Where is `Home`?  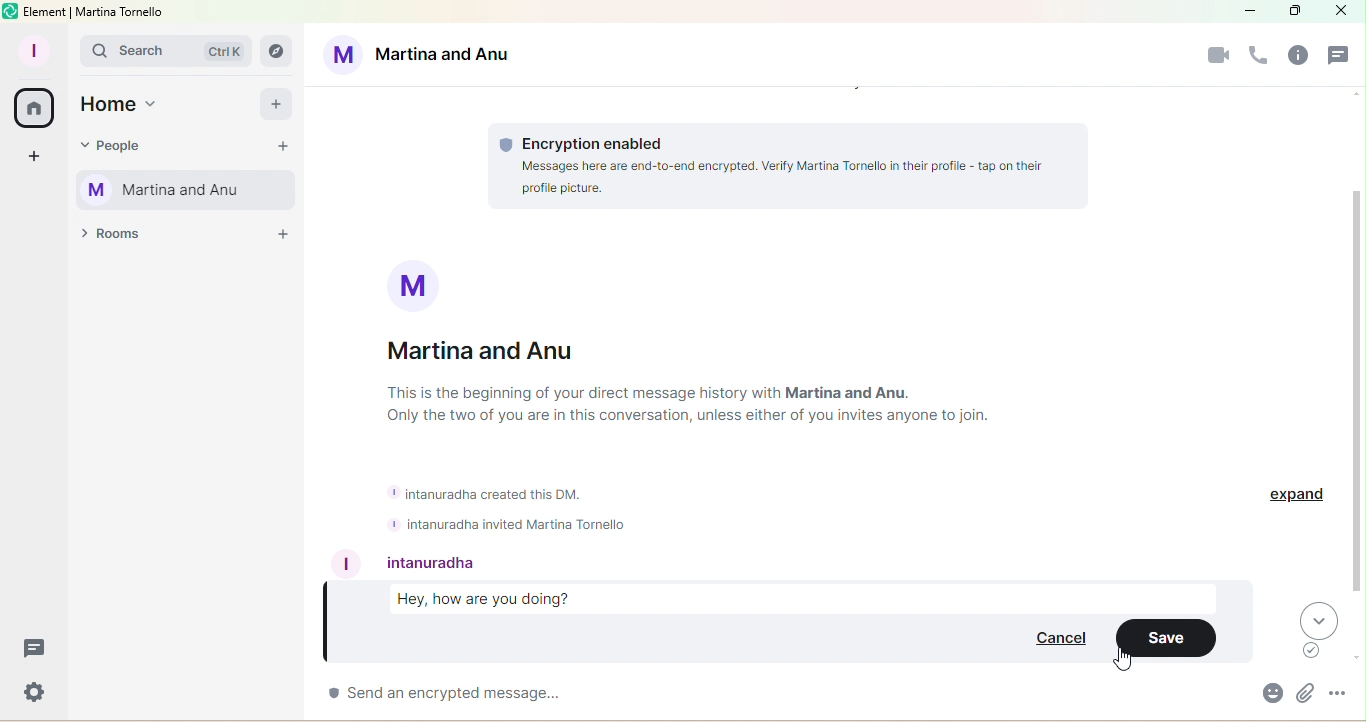
Home is located at coordinates (31, 107).